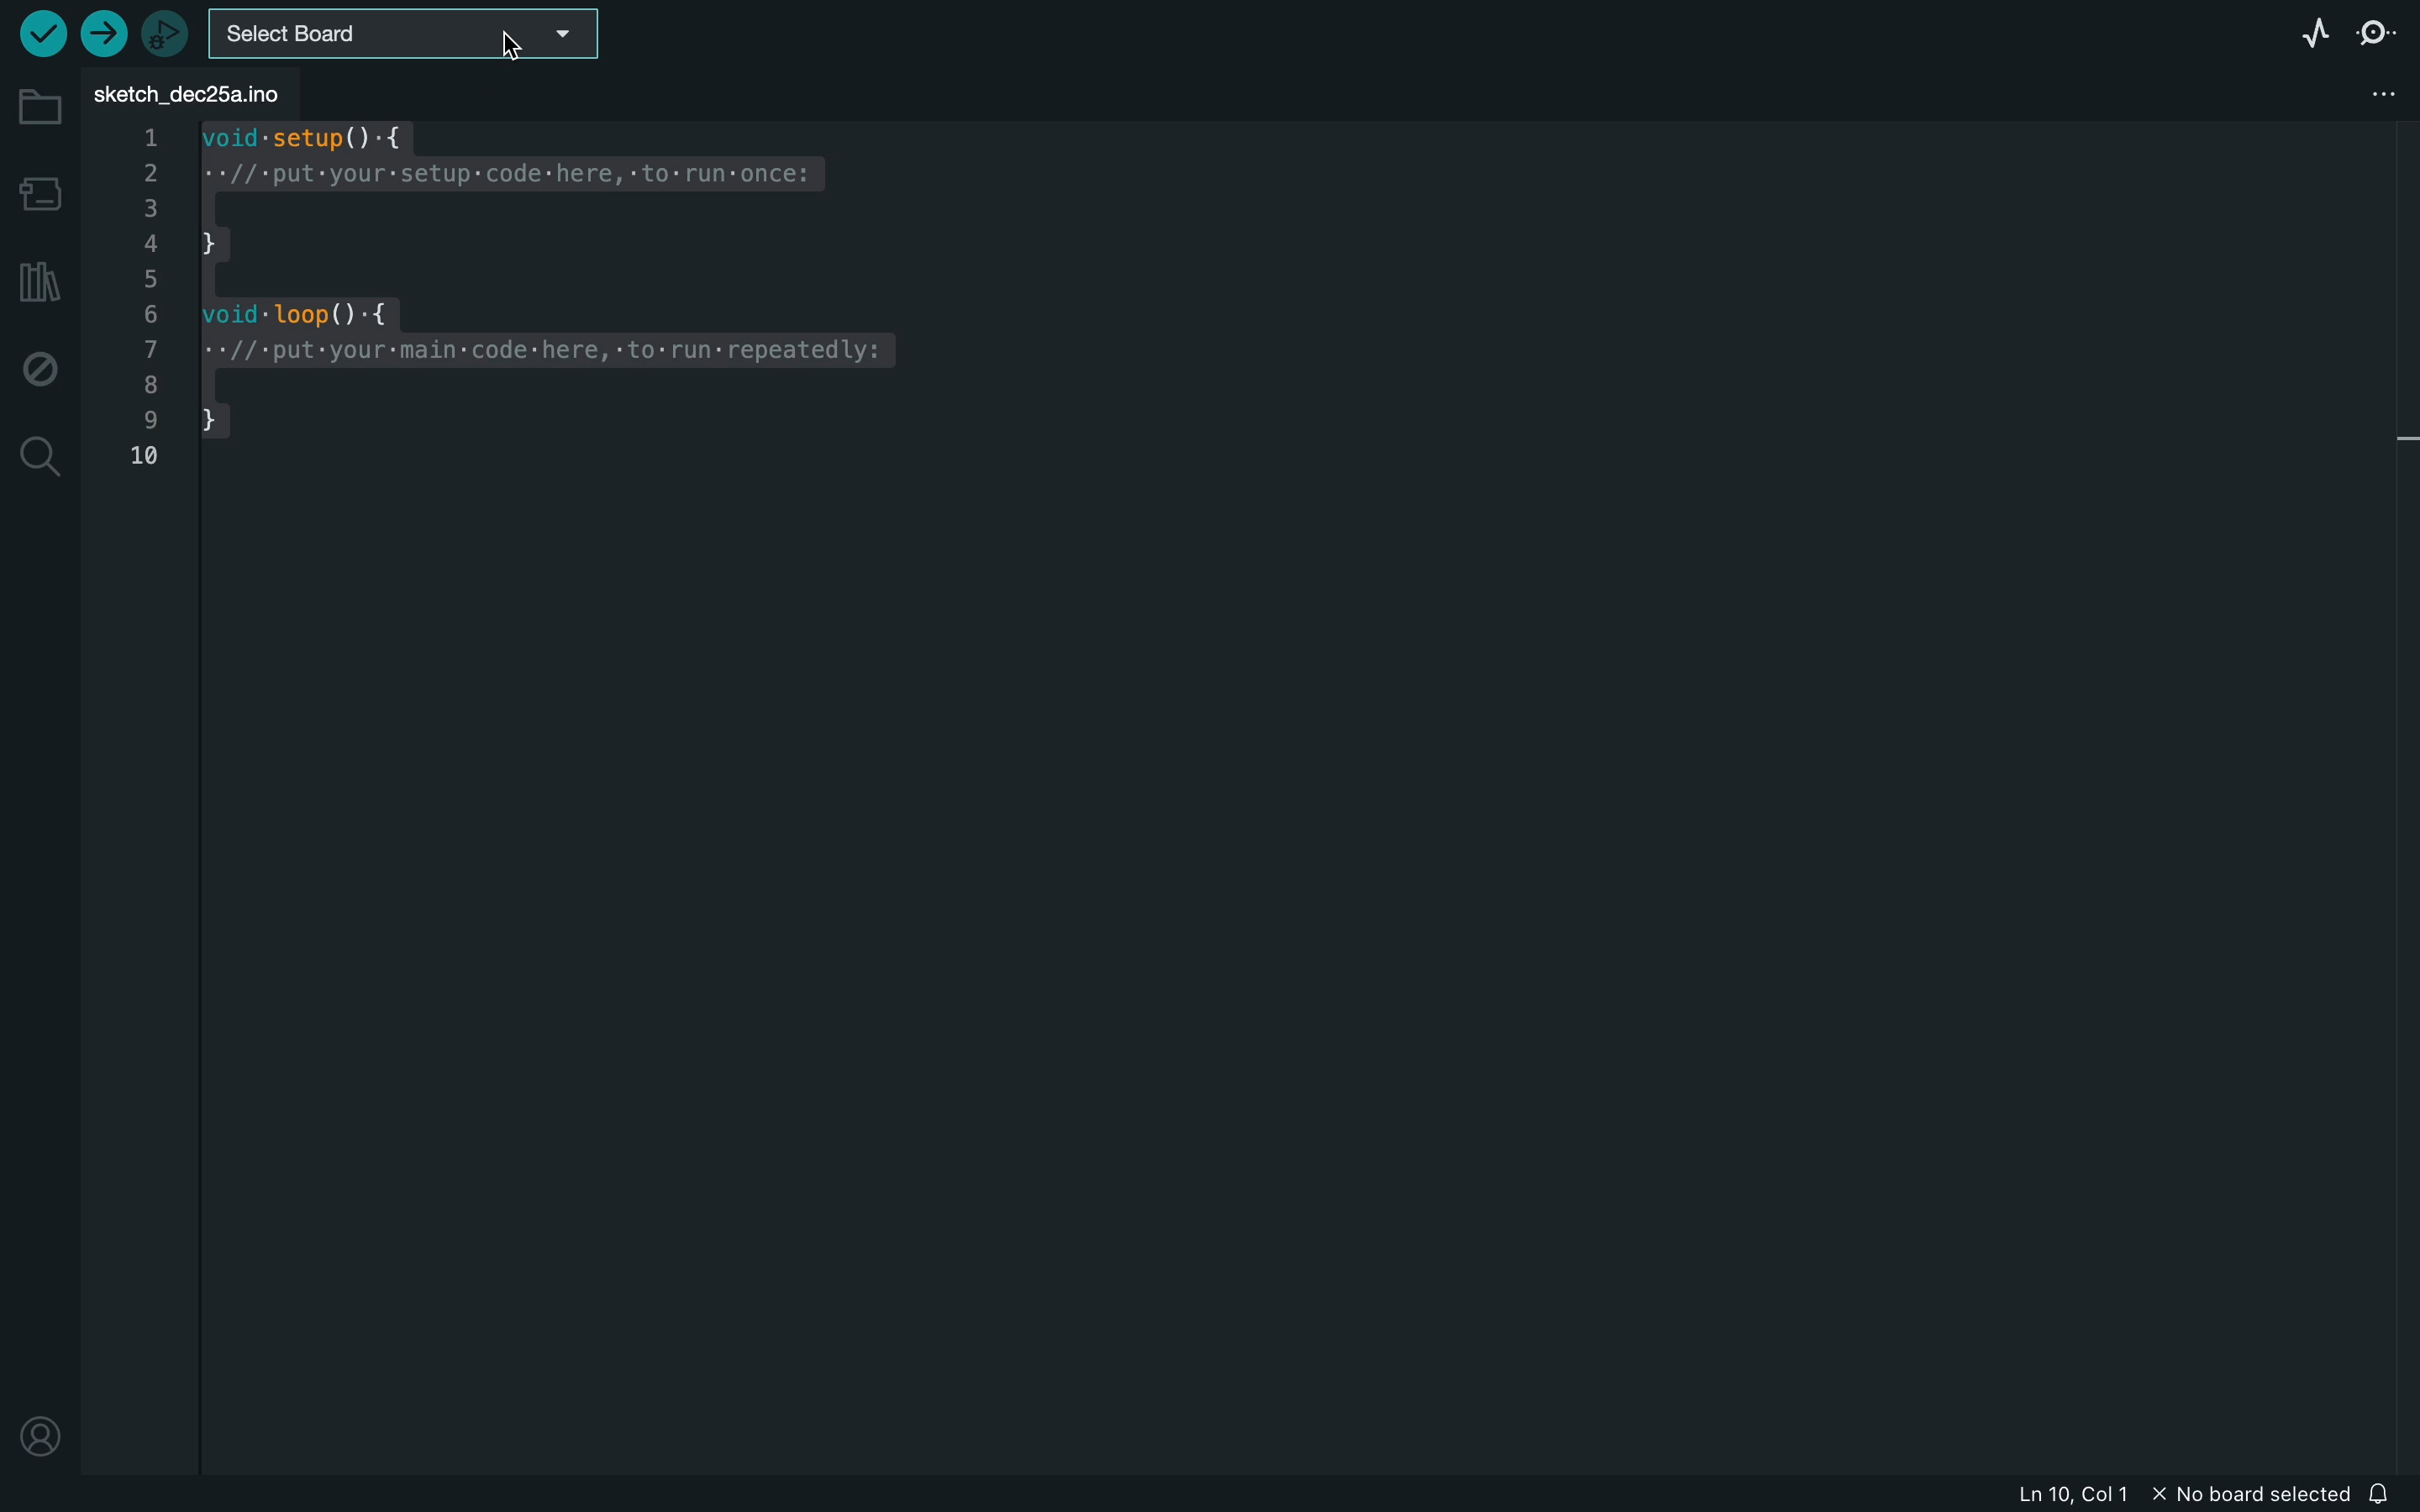  I want to click on debug, so click(40, 364).